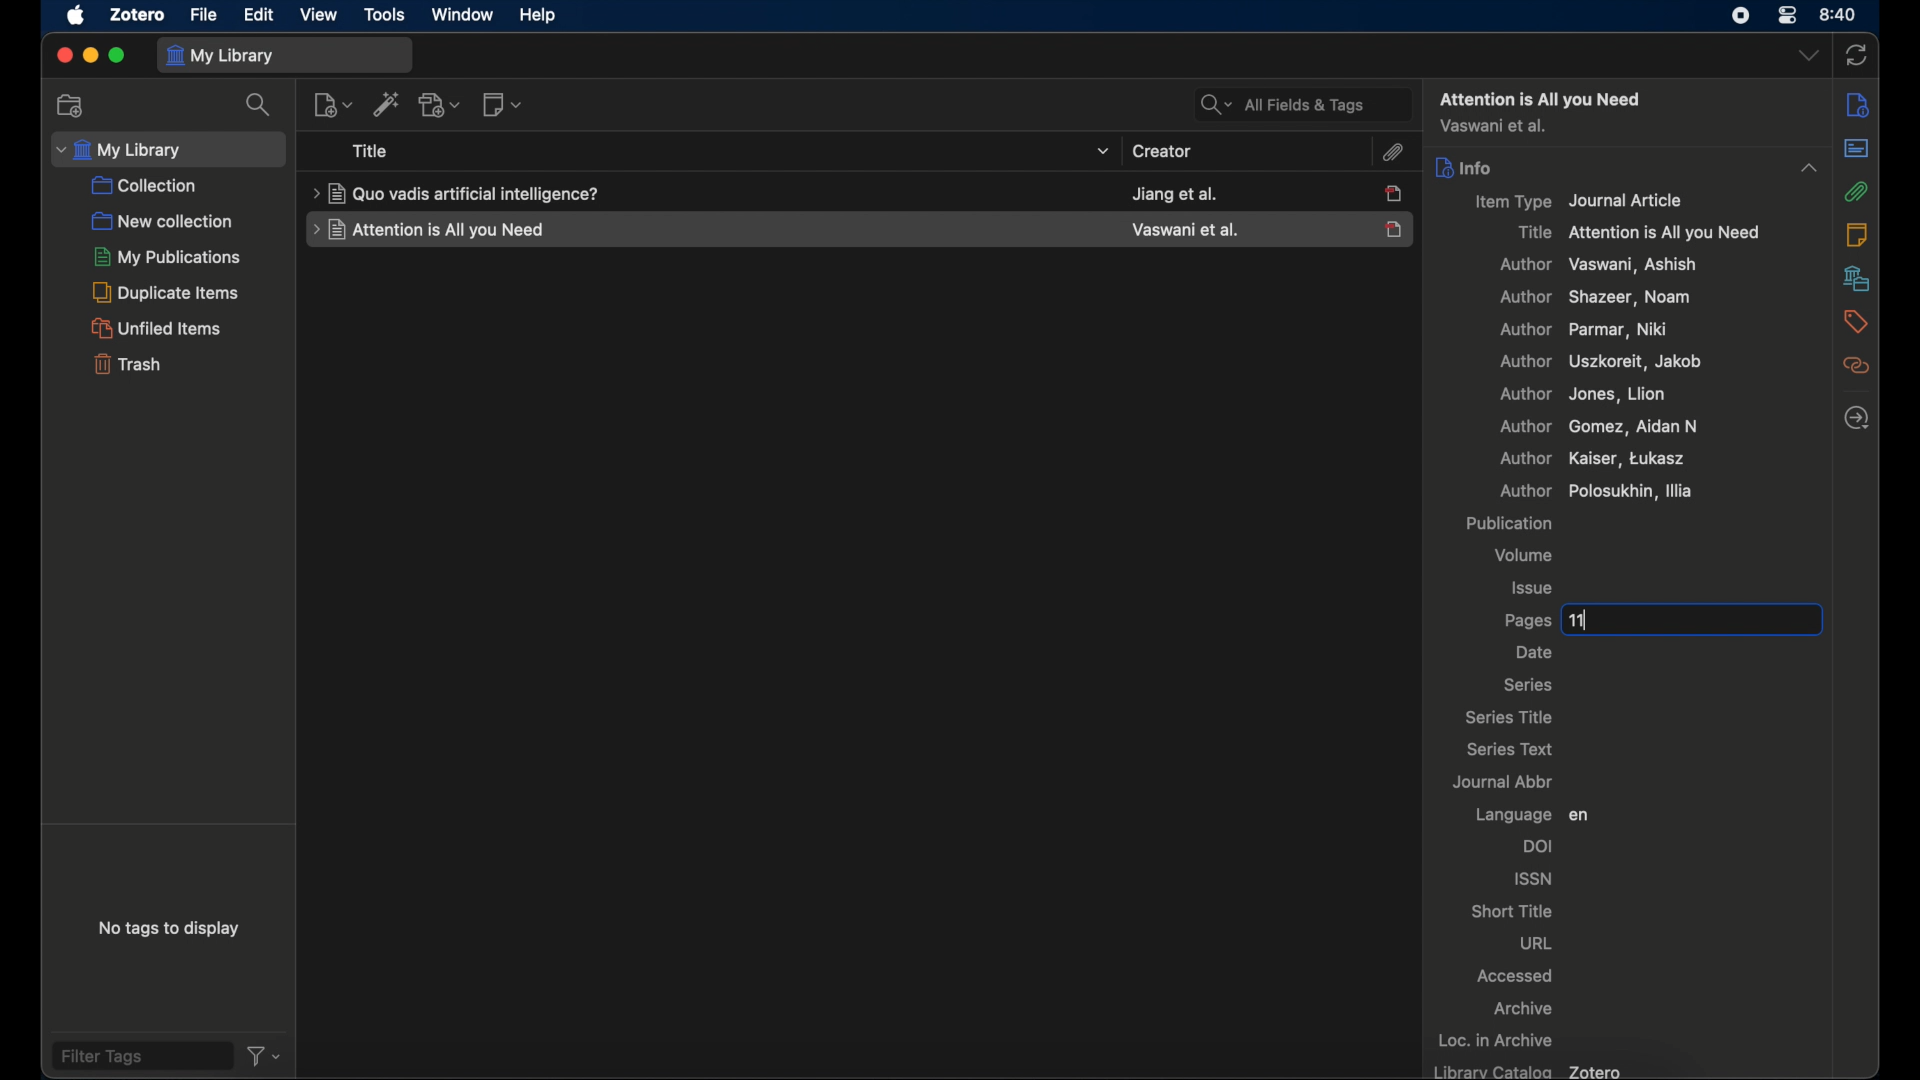 The image size is (1920, 1080). What do you see at coordinates (1508, 523) in the screenshot?
I see `publication` at bounding box center [1508, 523].